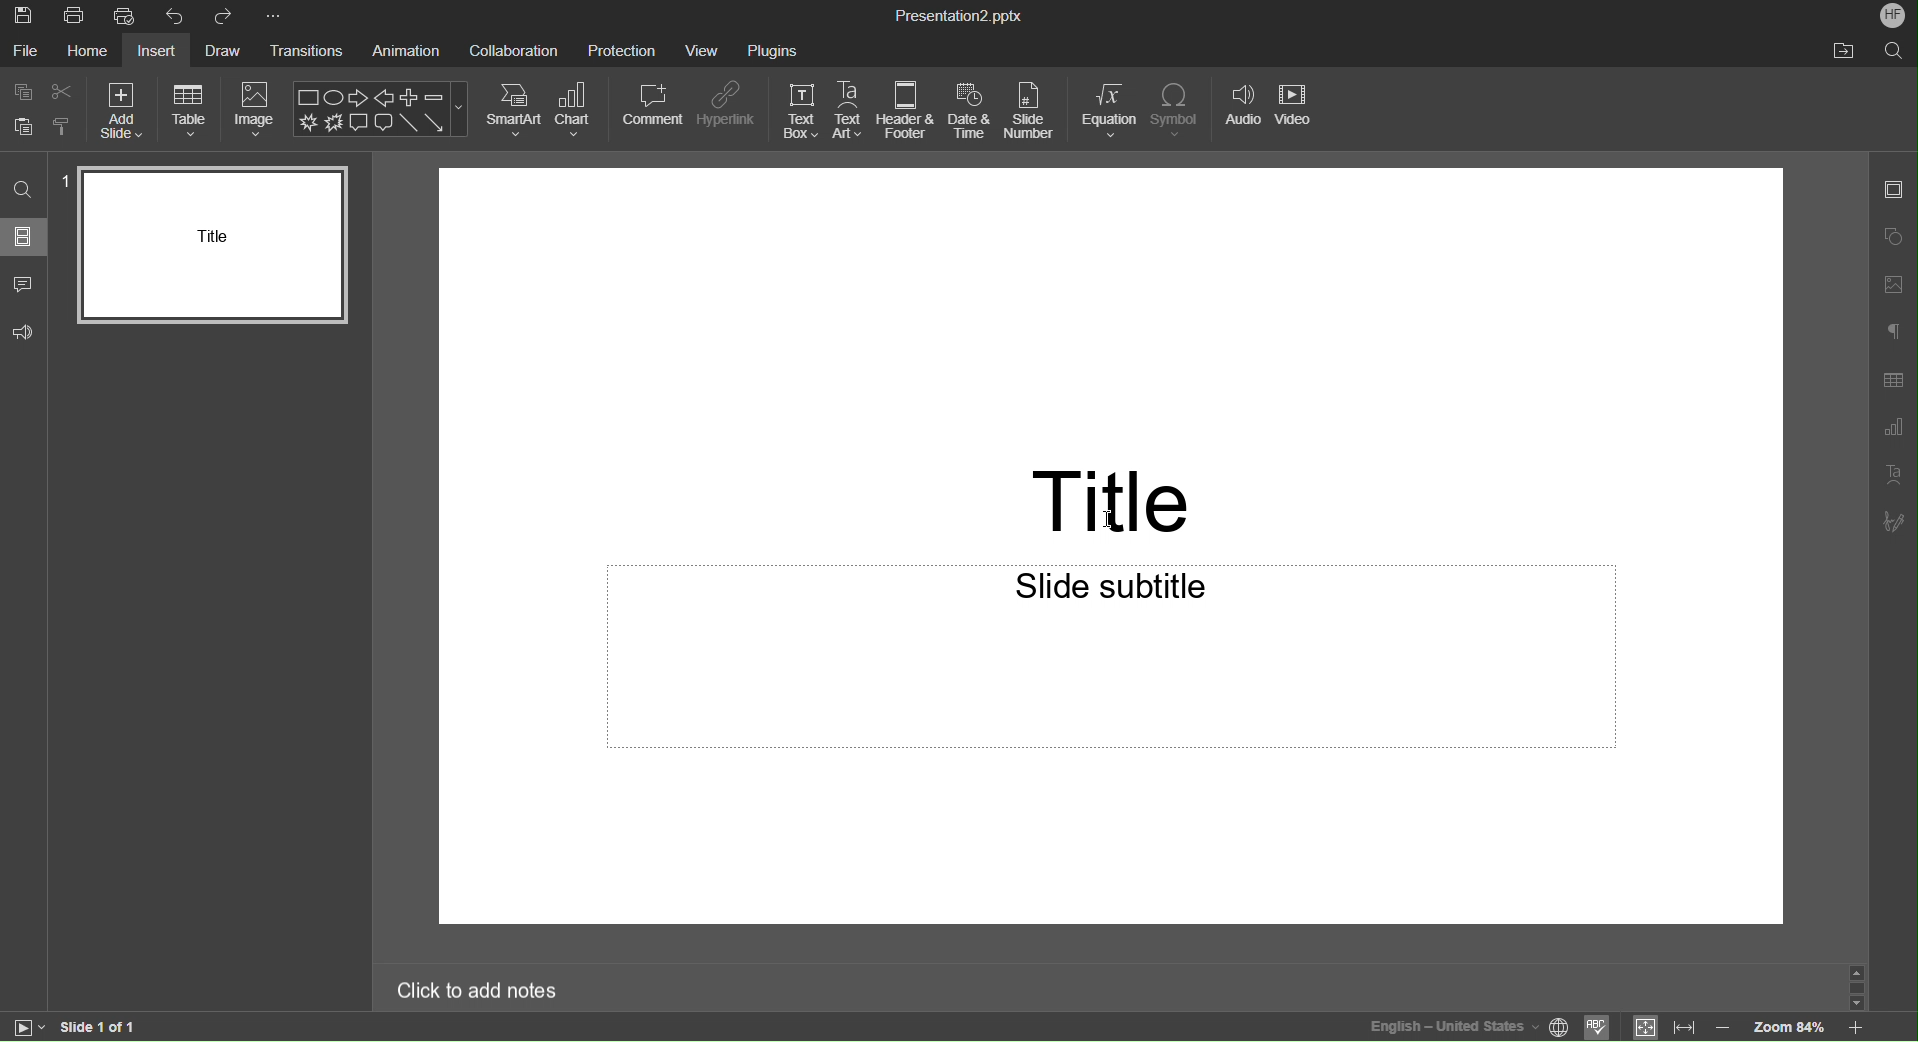 Image resolution: width=1918 pixels, height=1042 pixels. I want to click on Title, so click(1114, 503).